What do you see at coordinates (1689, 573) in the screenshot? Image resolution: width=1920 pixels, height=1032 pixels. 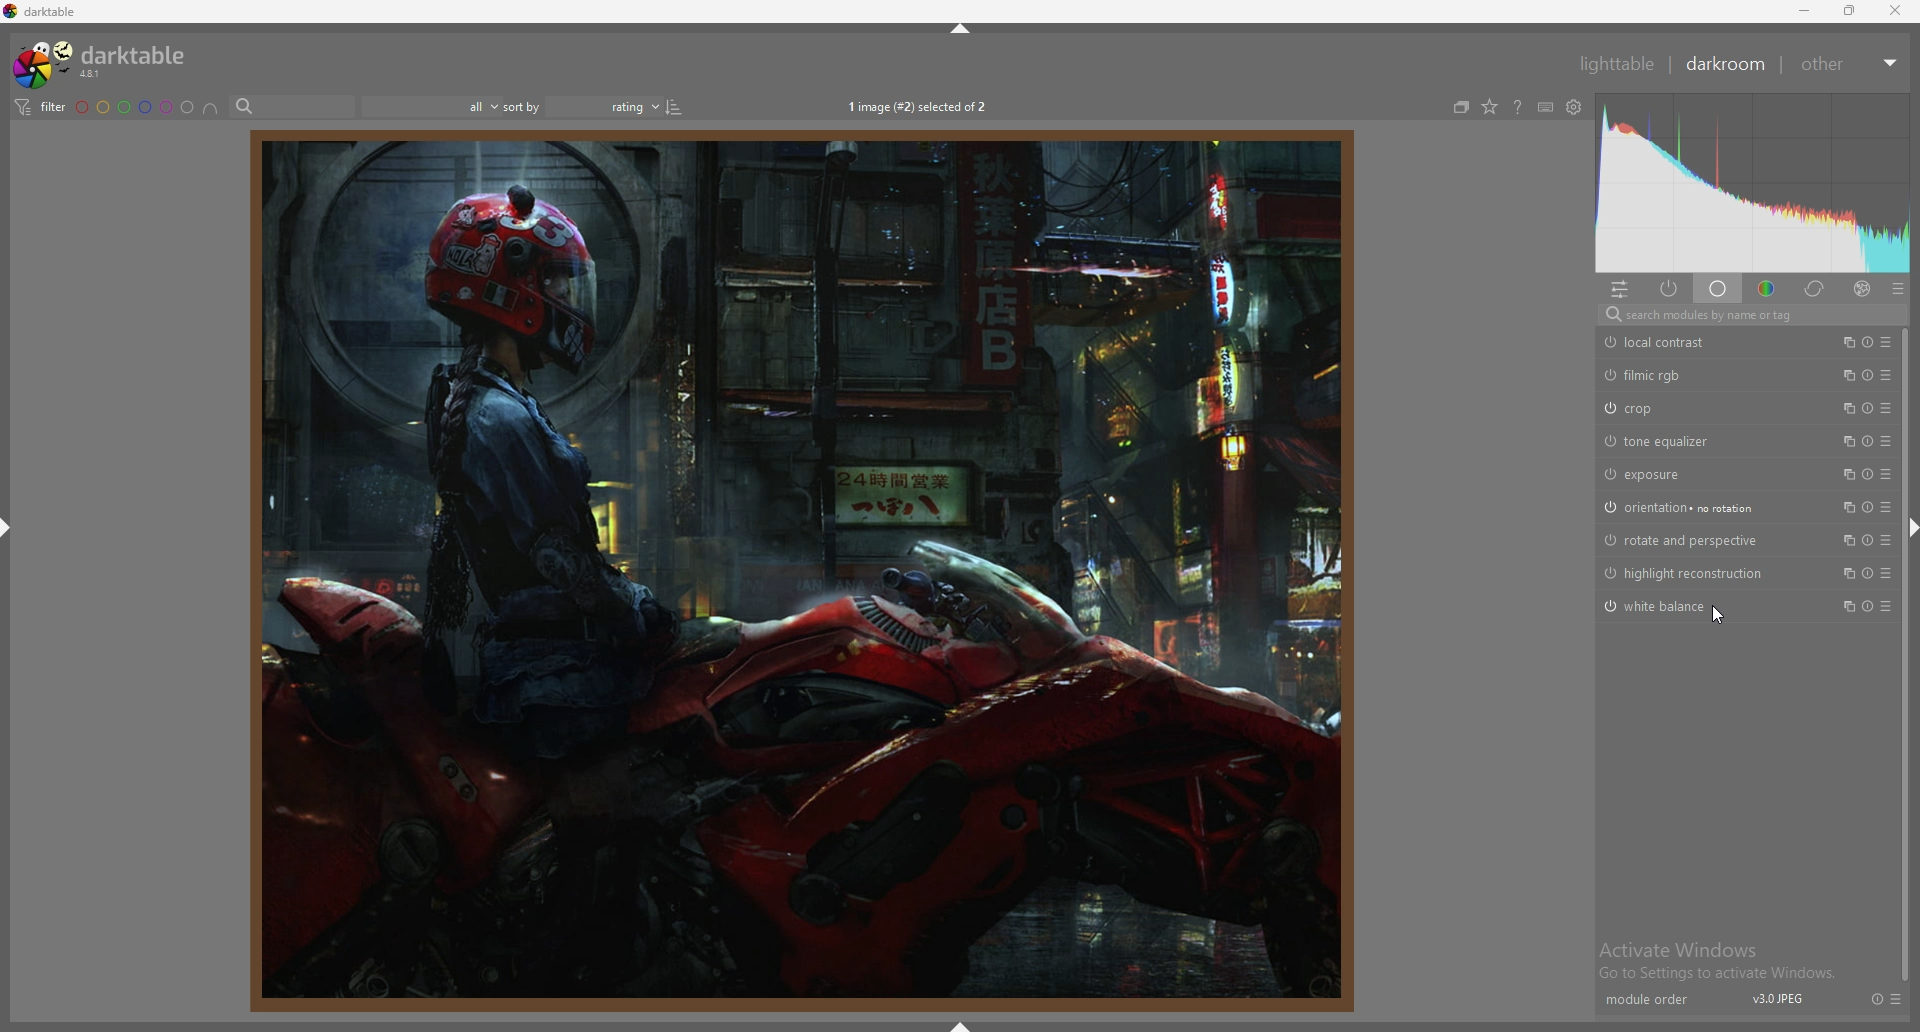 I see `highlight reconstruction` at bounding box center [1689, 573].